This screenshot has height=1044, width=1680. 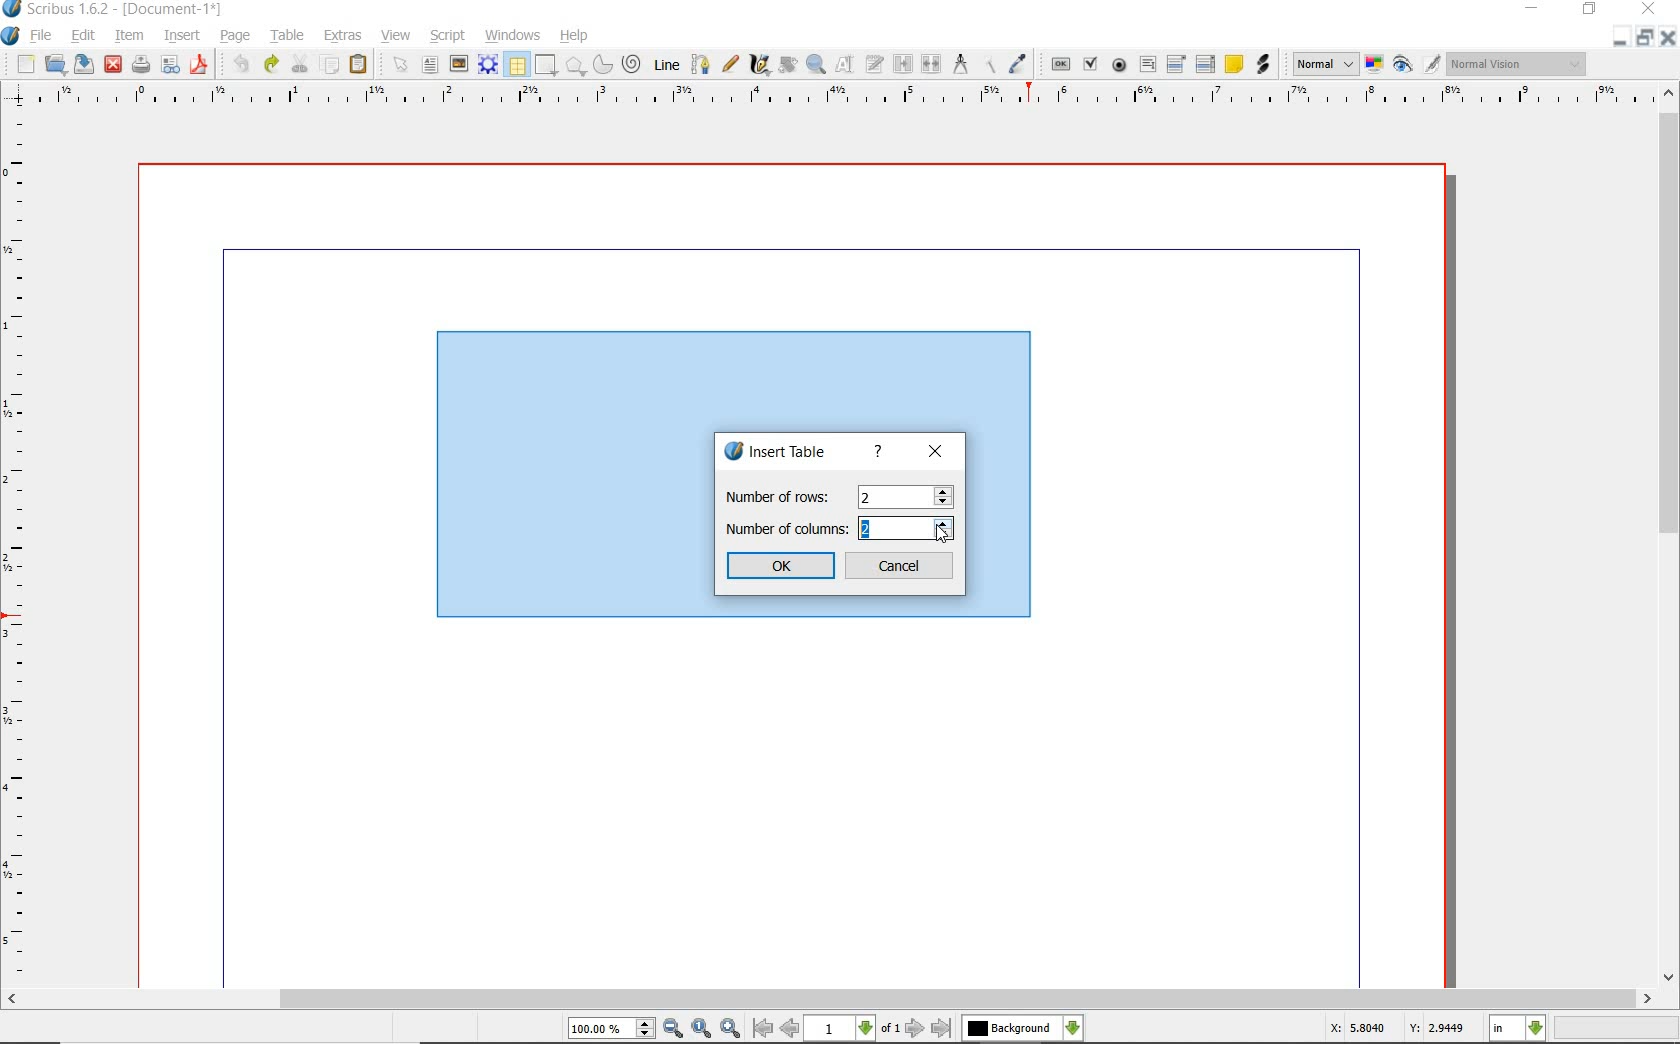 I want to click on cursor, so click(x=942, y=533).